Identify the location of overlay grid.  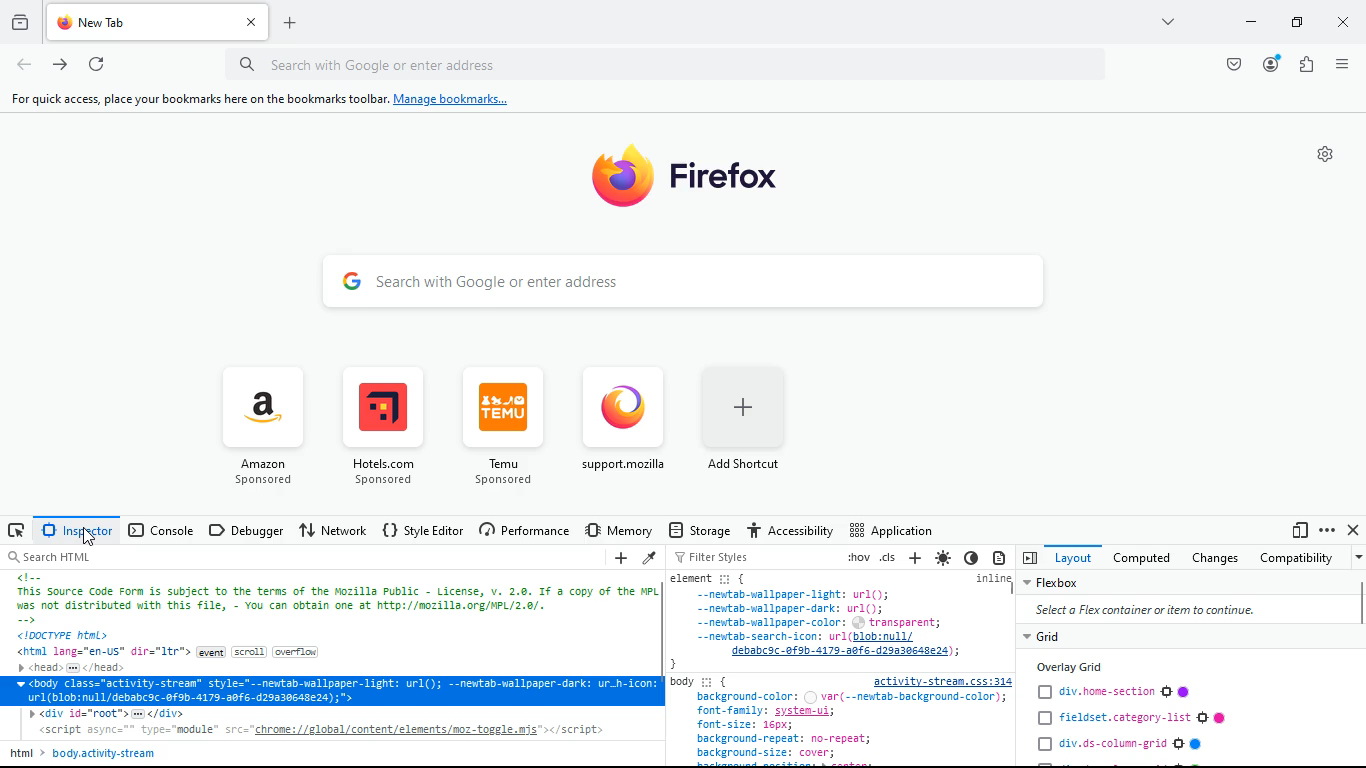
(1075, 665).